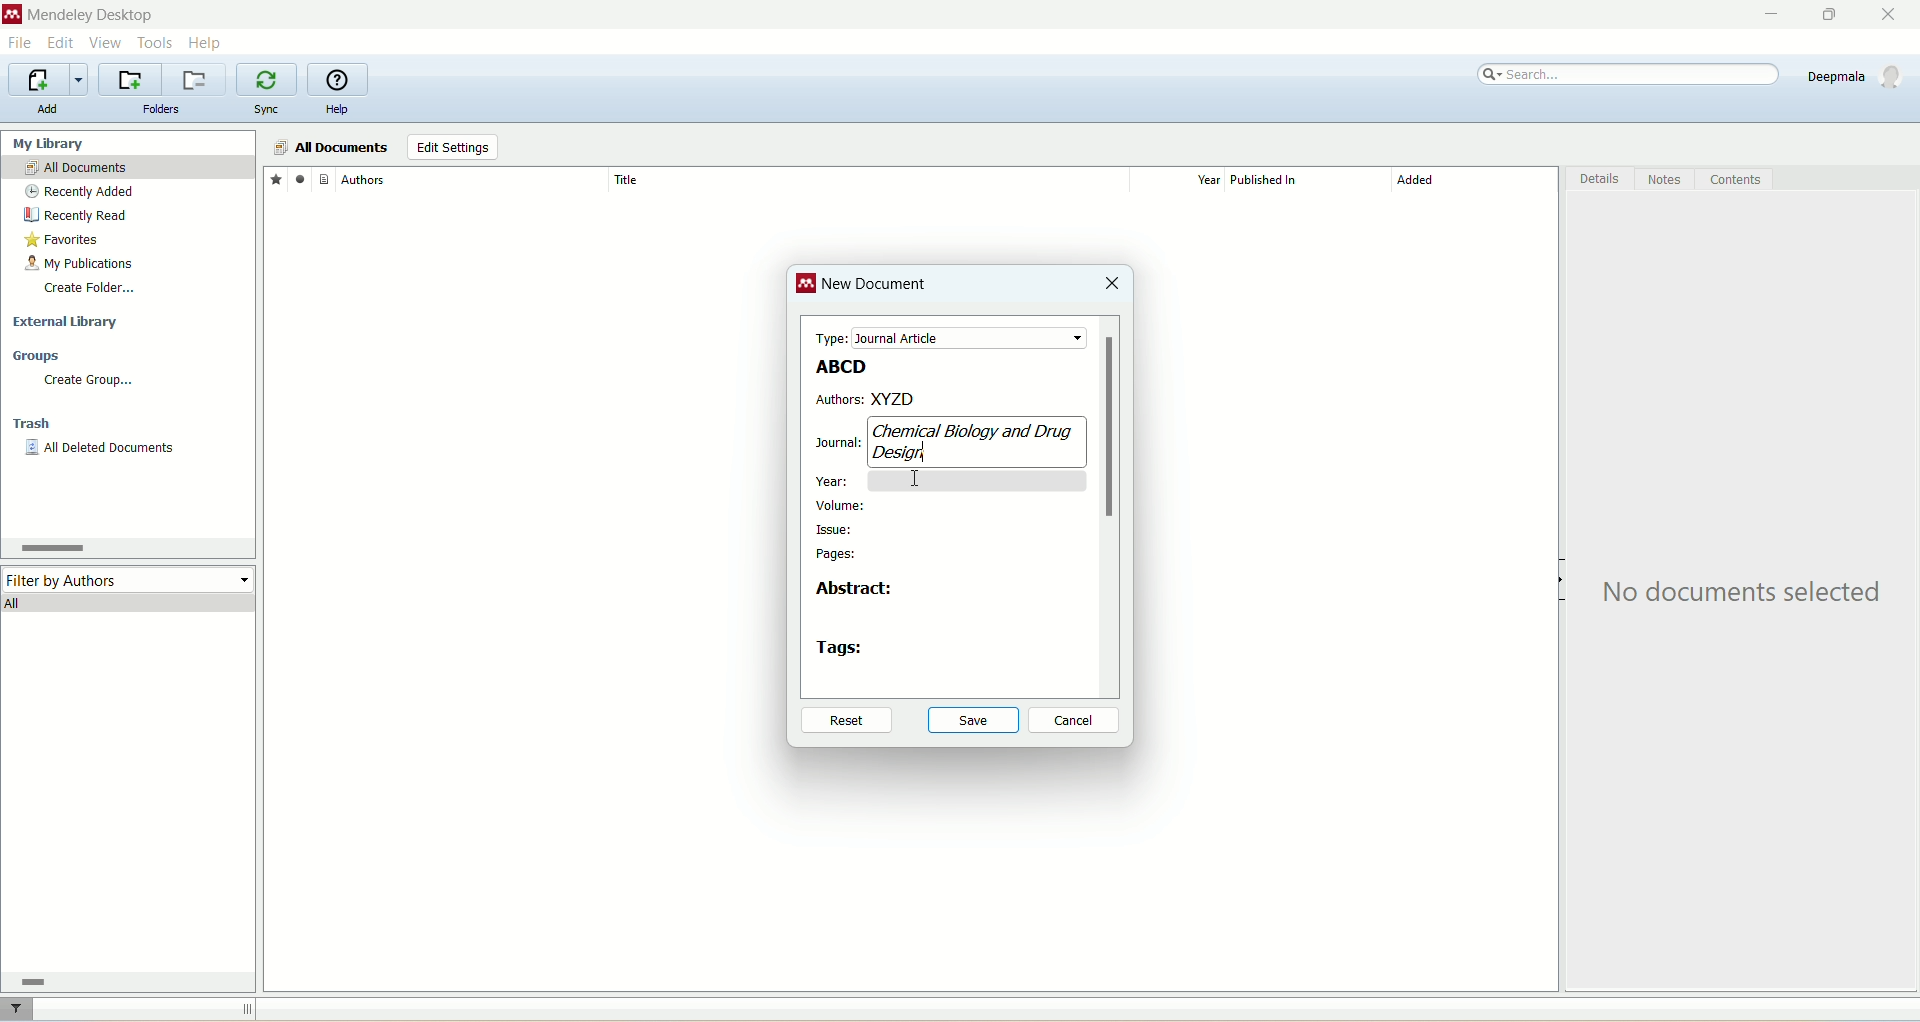 This screenshot has width=1920, height=1022. What do you see at coordinates (35, 426) in the screenshot?
I see `trash` at bounding box center [35, 426].